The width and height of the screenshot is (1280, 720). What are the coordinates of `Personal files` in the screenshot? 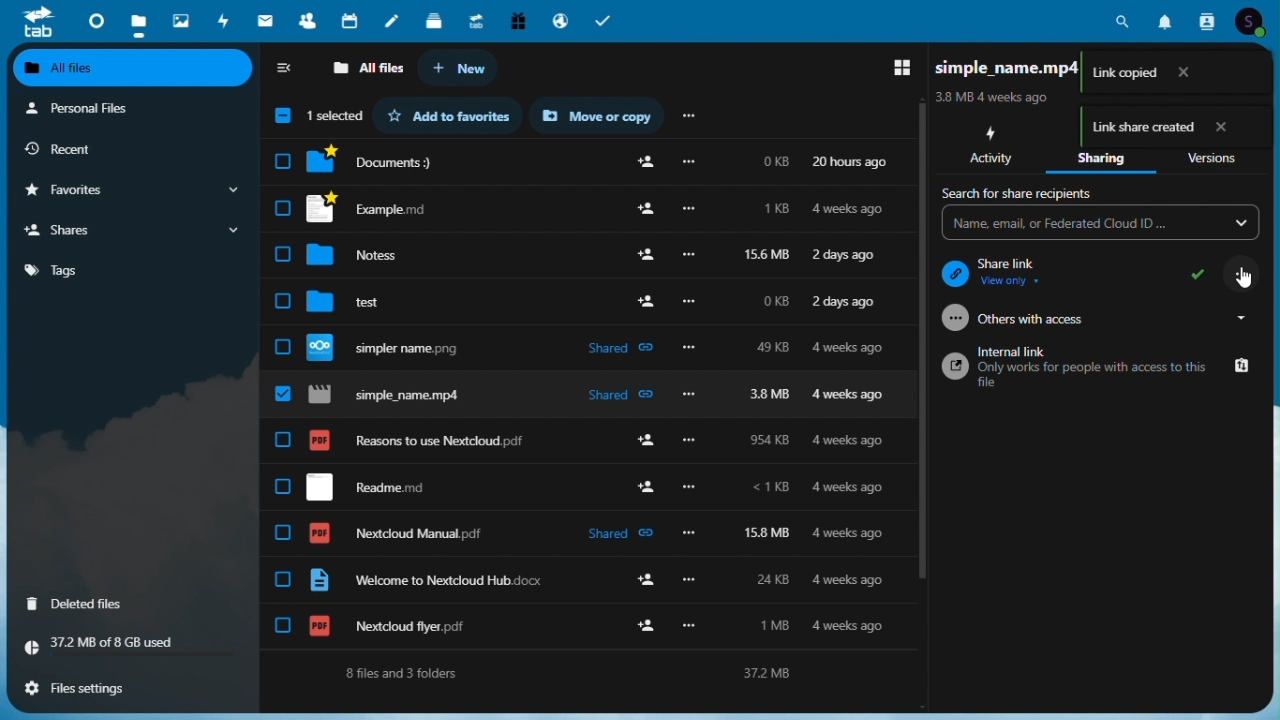 It's located at (127, 108).